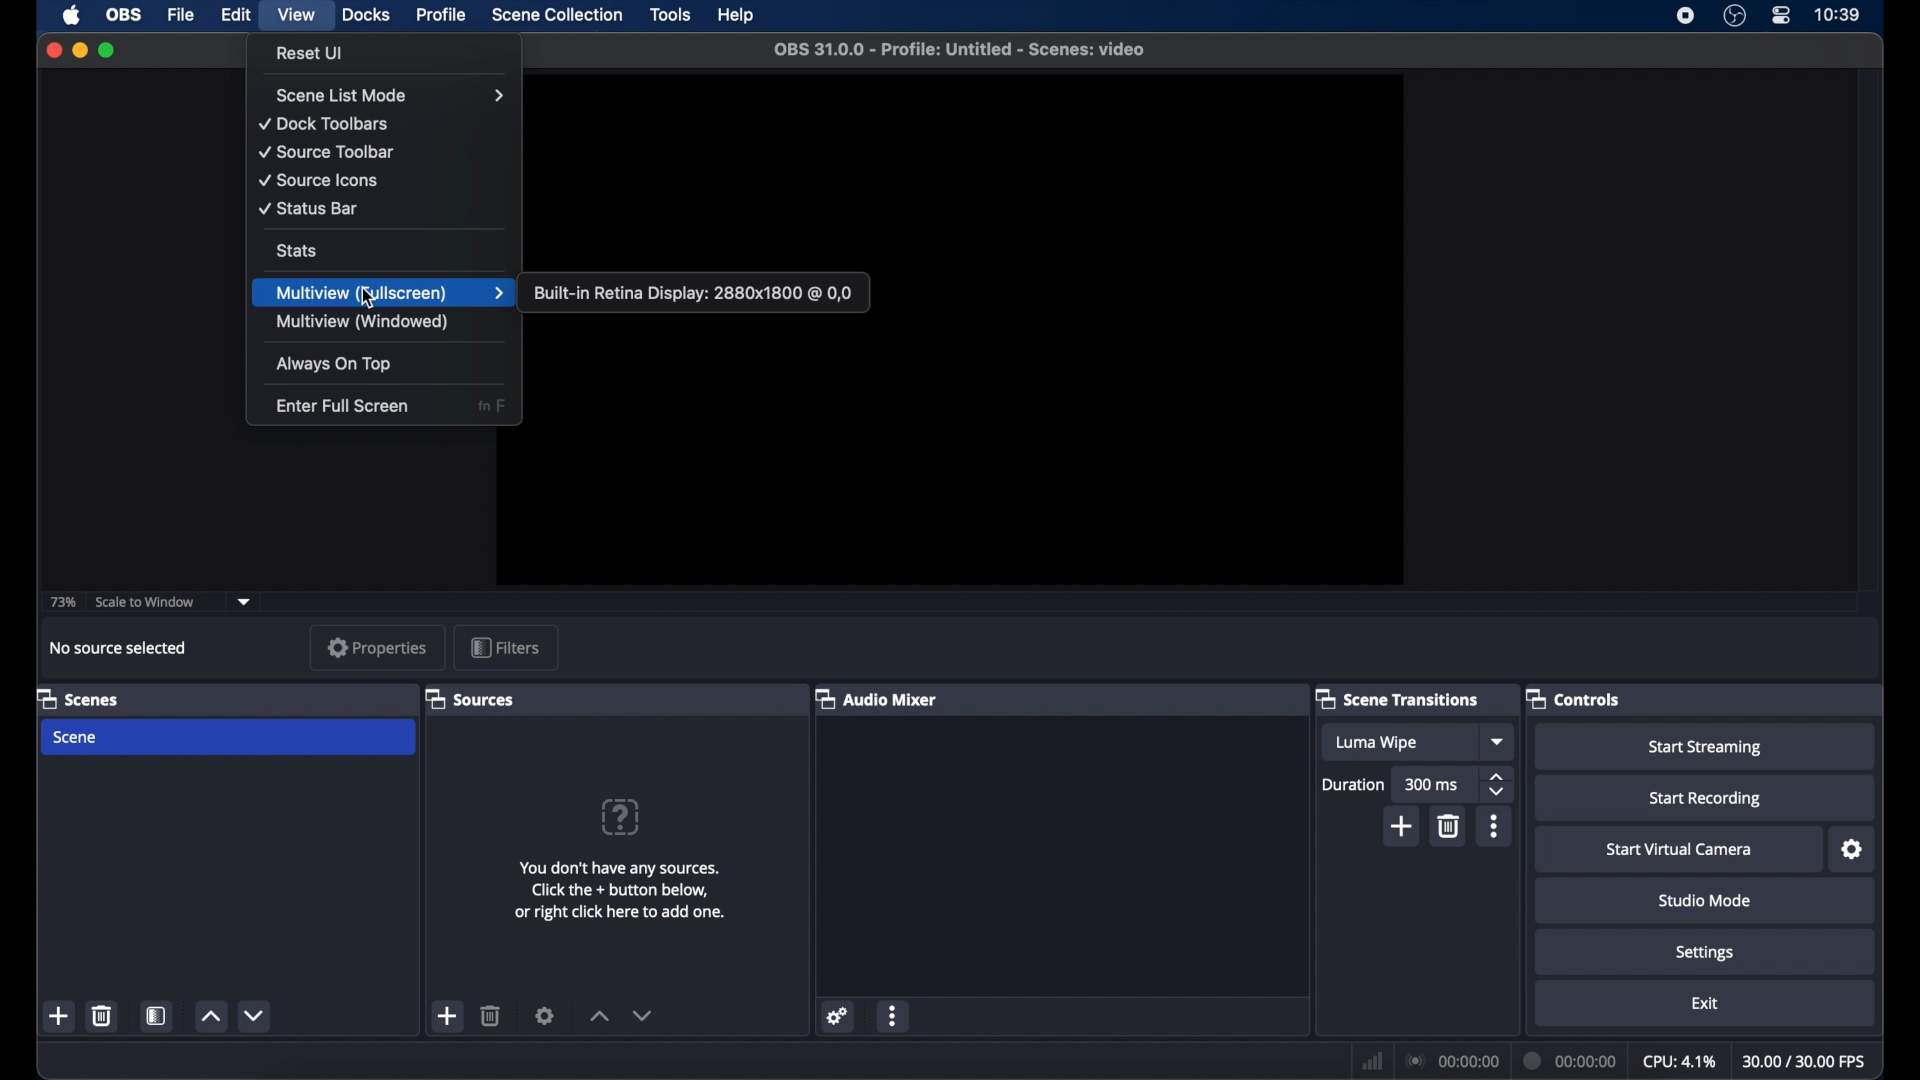 The width and height of the screenshot is (1920, 1080). What do you see at coordinates (145, 602) in the screenshot?
I see `scale to window` at bounding box center [145, 602].